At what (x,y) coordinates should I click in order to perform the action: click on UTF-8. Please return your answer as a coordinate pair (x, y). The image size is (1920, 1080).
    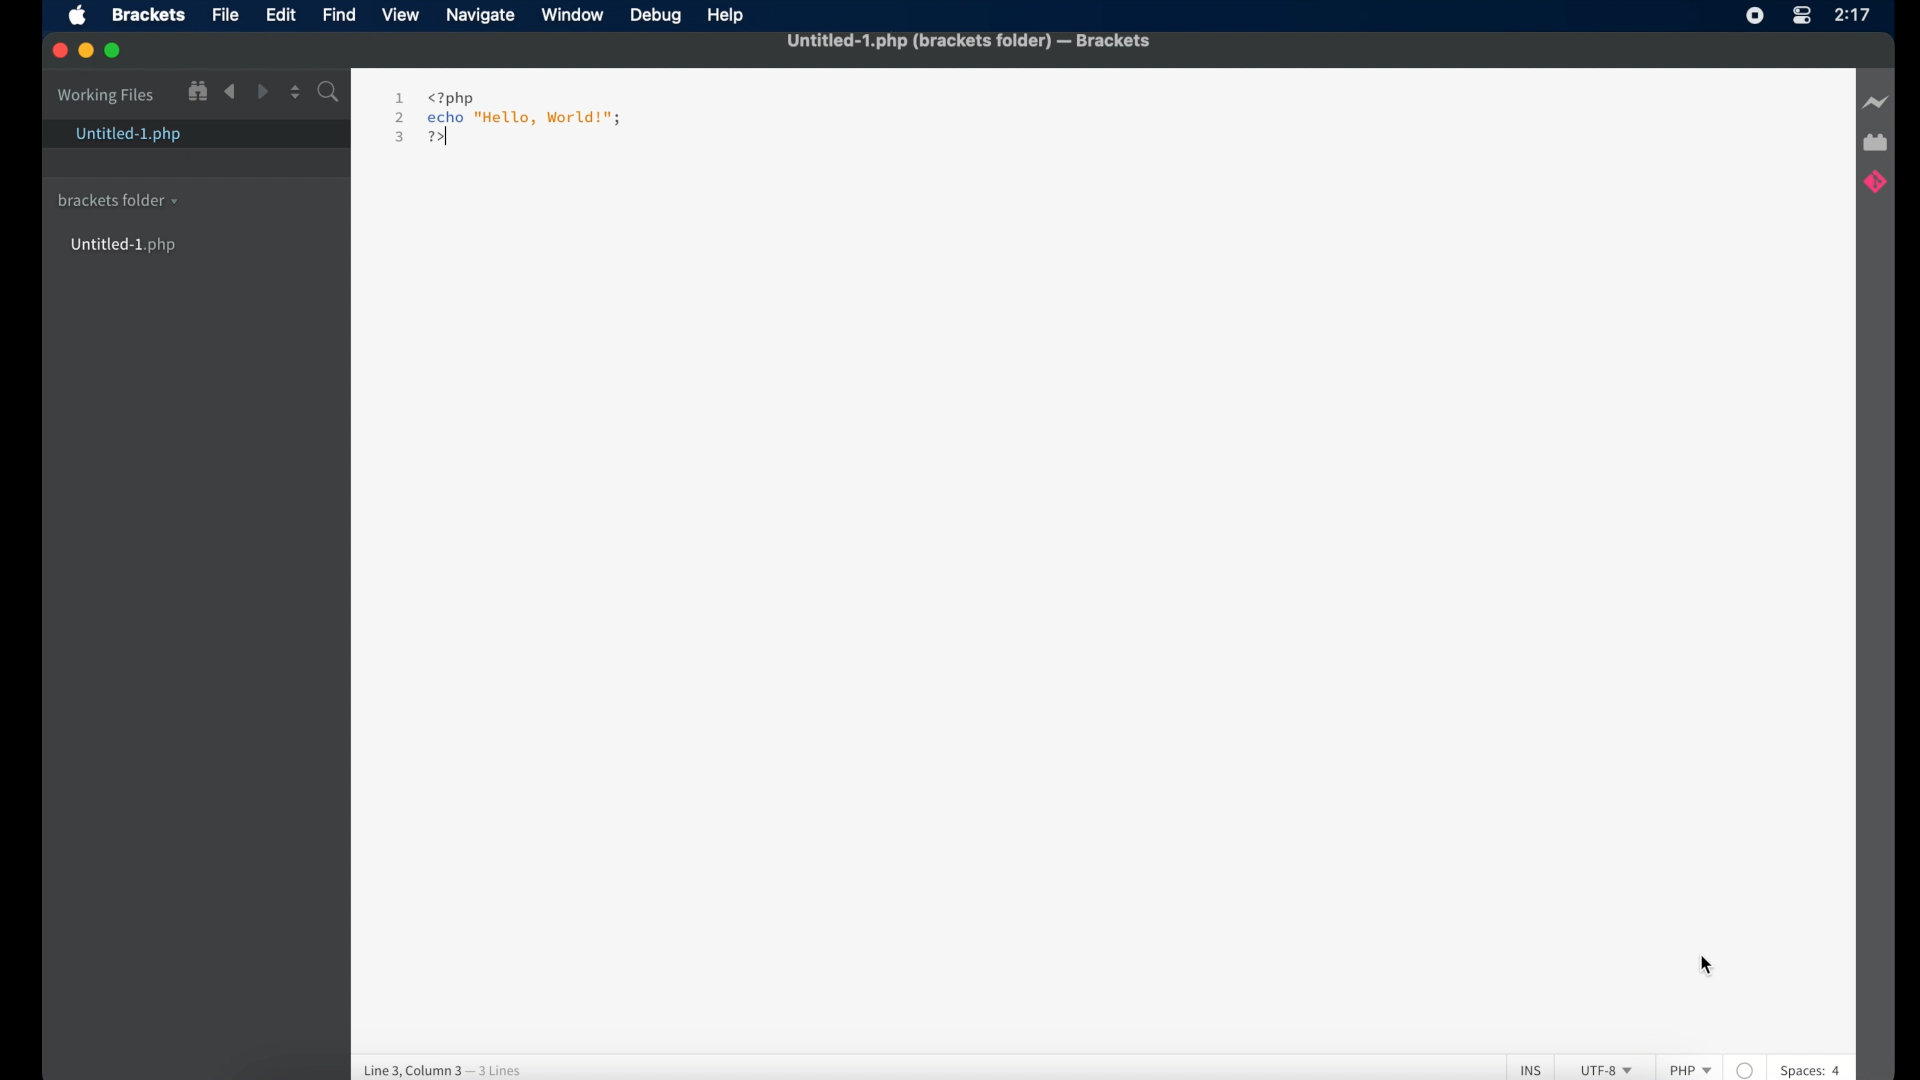
    Looking at the image, I should click on (1597, 1069).